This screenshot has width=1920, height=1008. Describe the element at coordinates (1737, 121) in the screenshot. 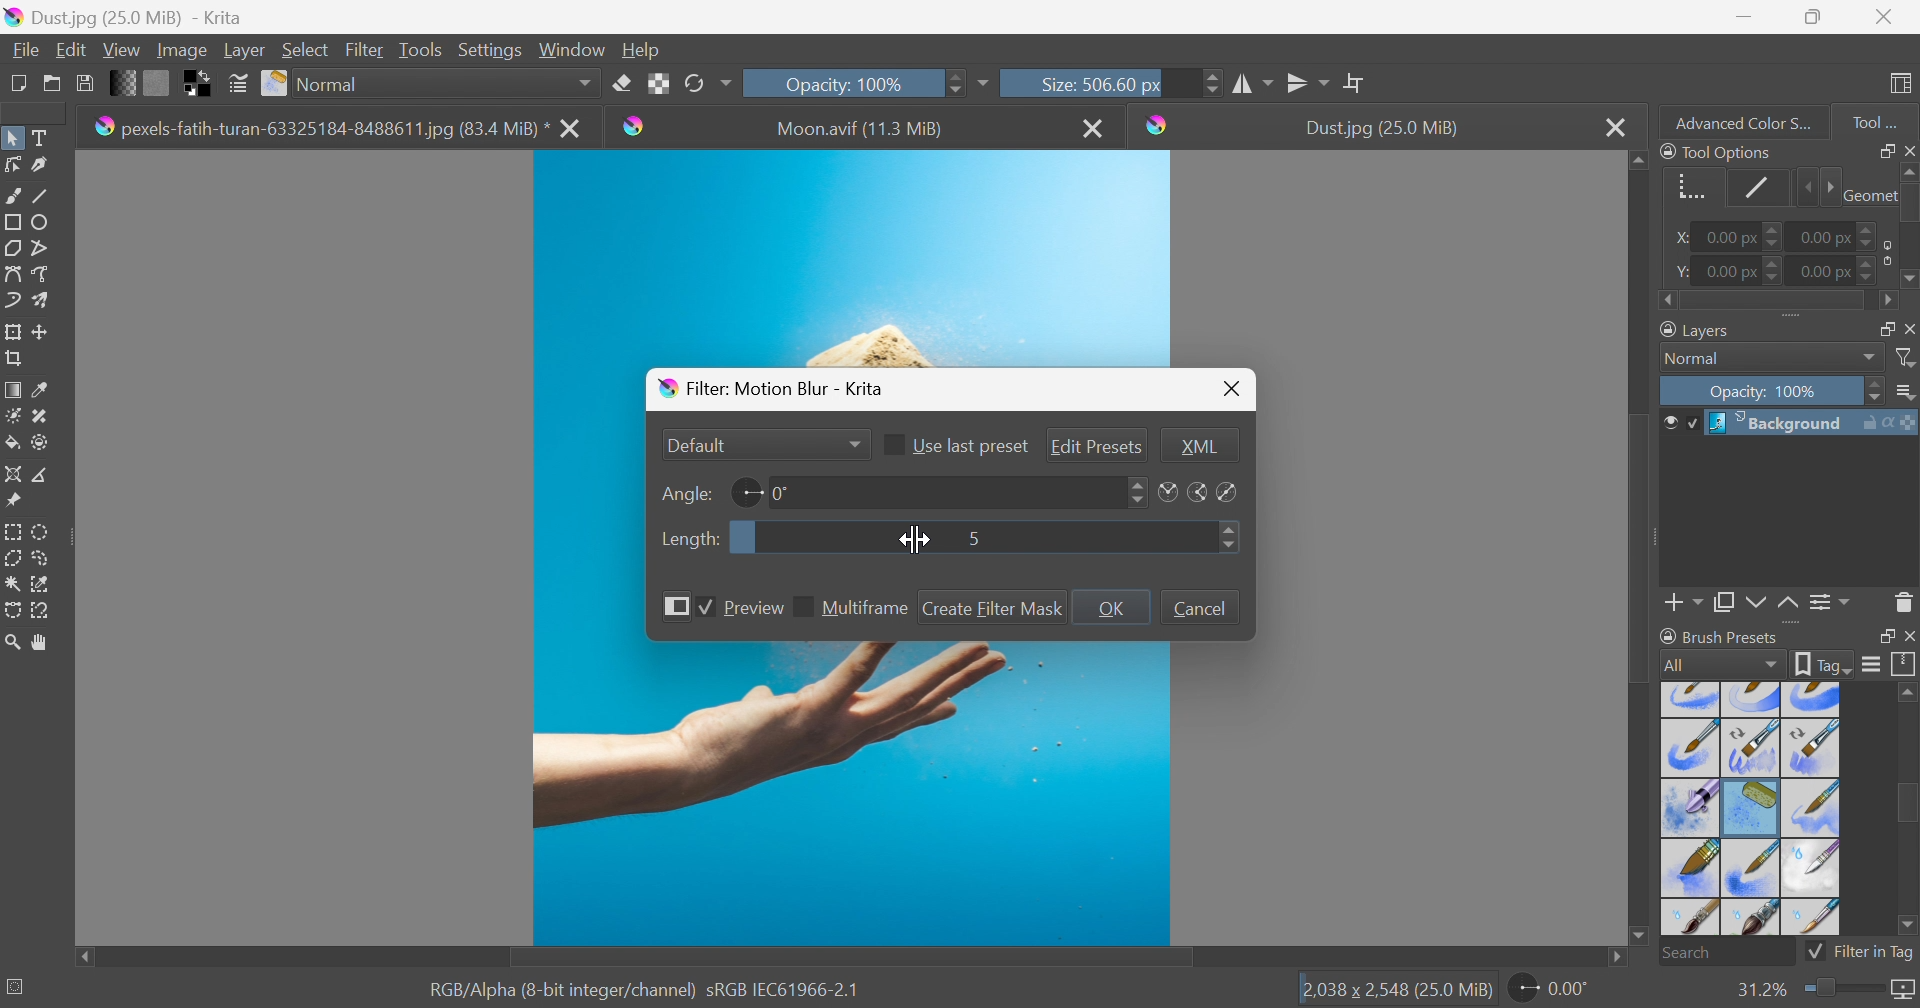

I see `Advanced color s...` at that location.